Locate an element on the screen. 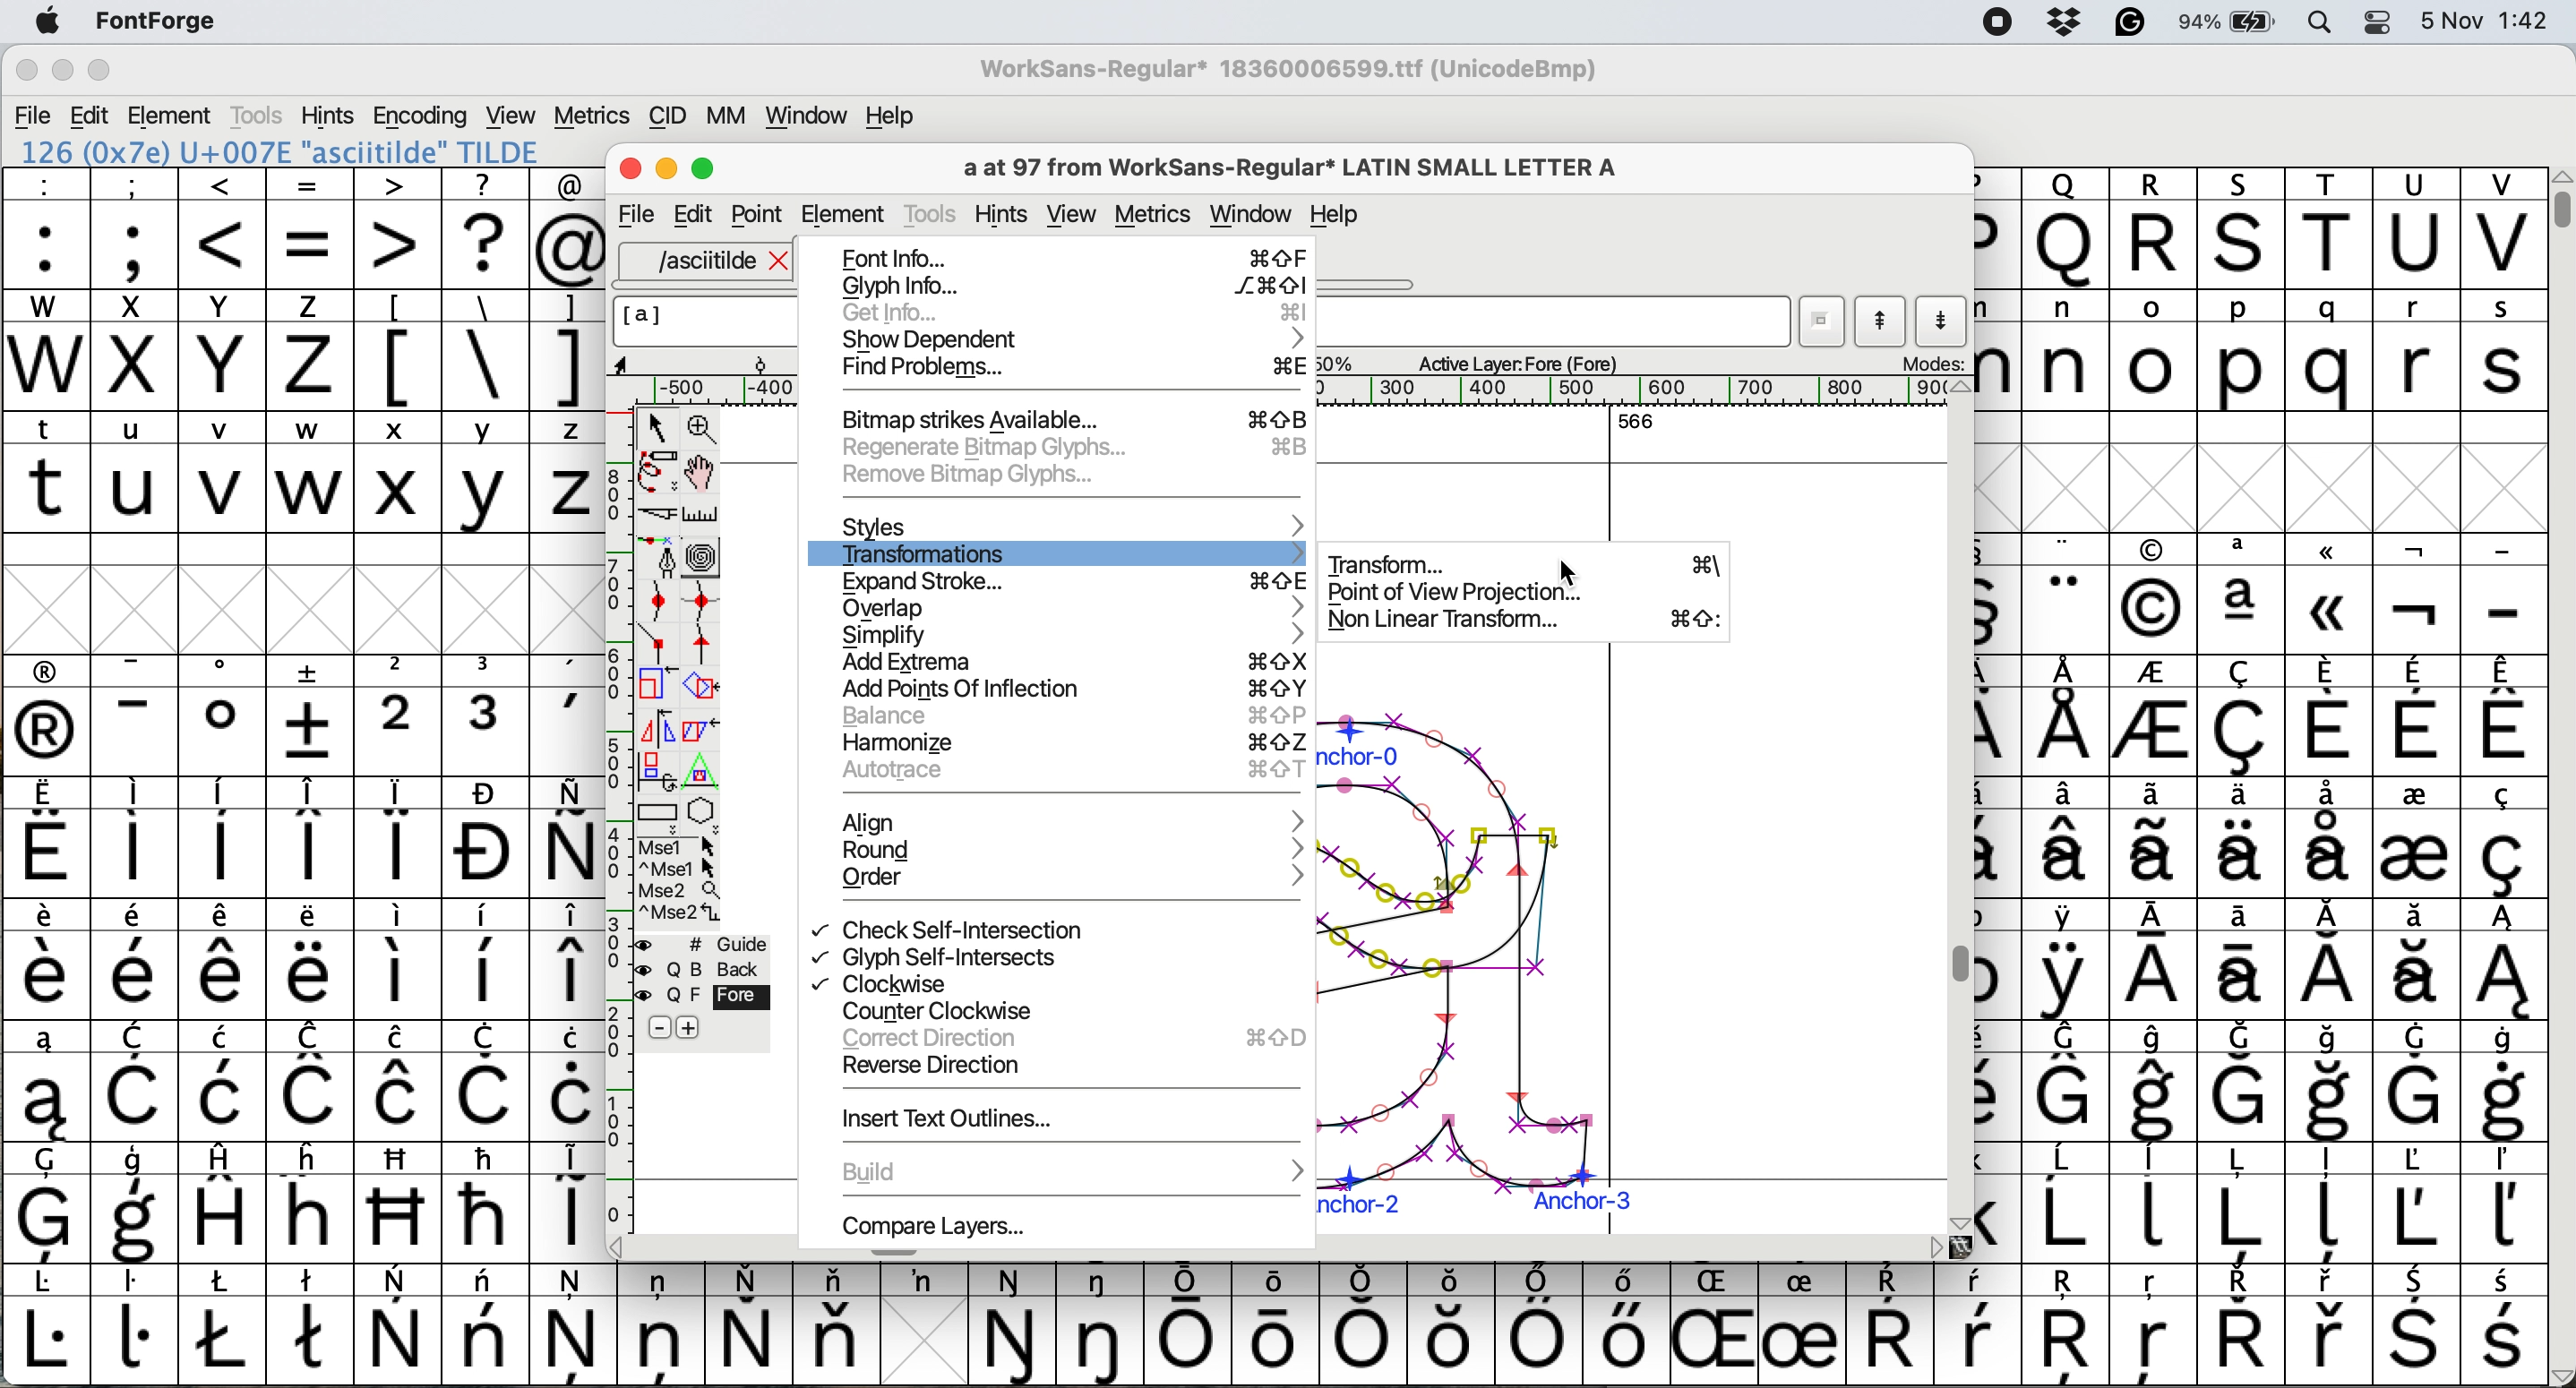  vertical scale is located at coordinates (617, 797).